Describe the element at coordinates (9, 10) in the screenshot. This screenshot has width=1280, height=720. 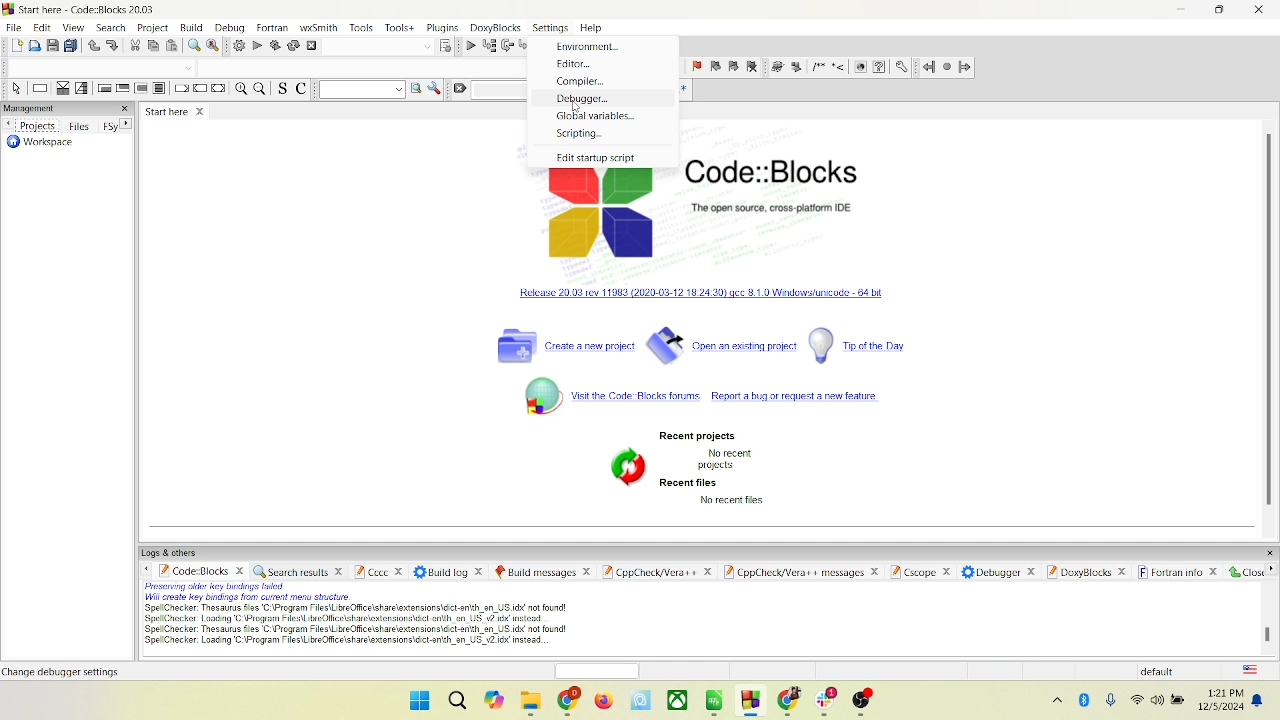
I see `logo` at that location.